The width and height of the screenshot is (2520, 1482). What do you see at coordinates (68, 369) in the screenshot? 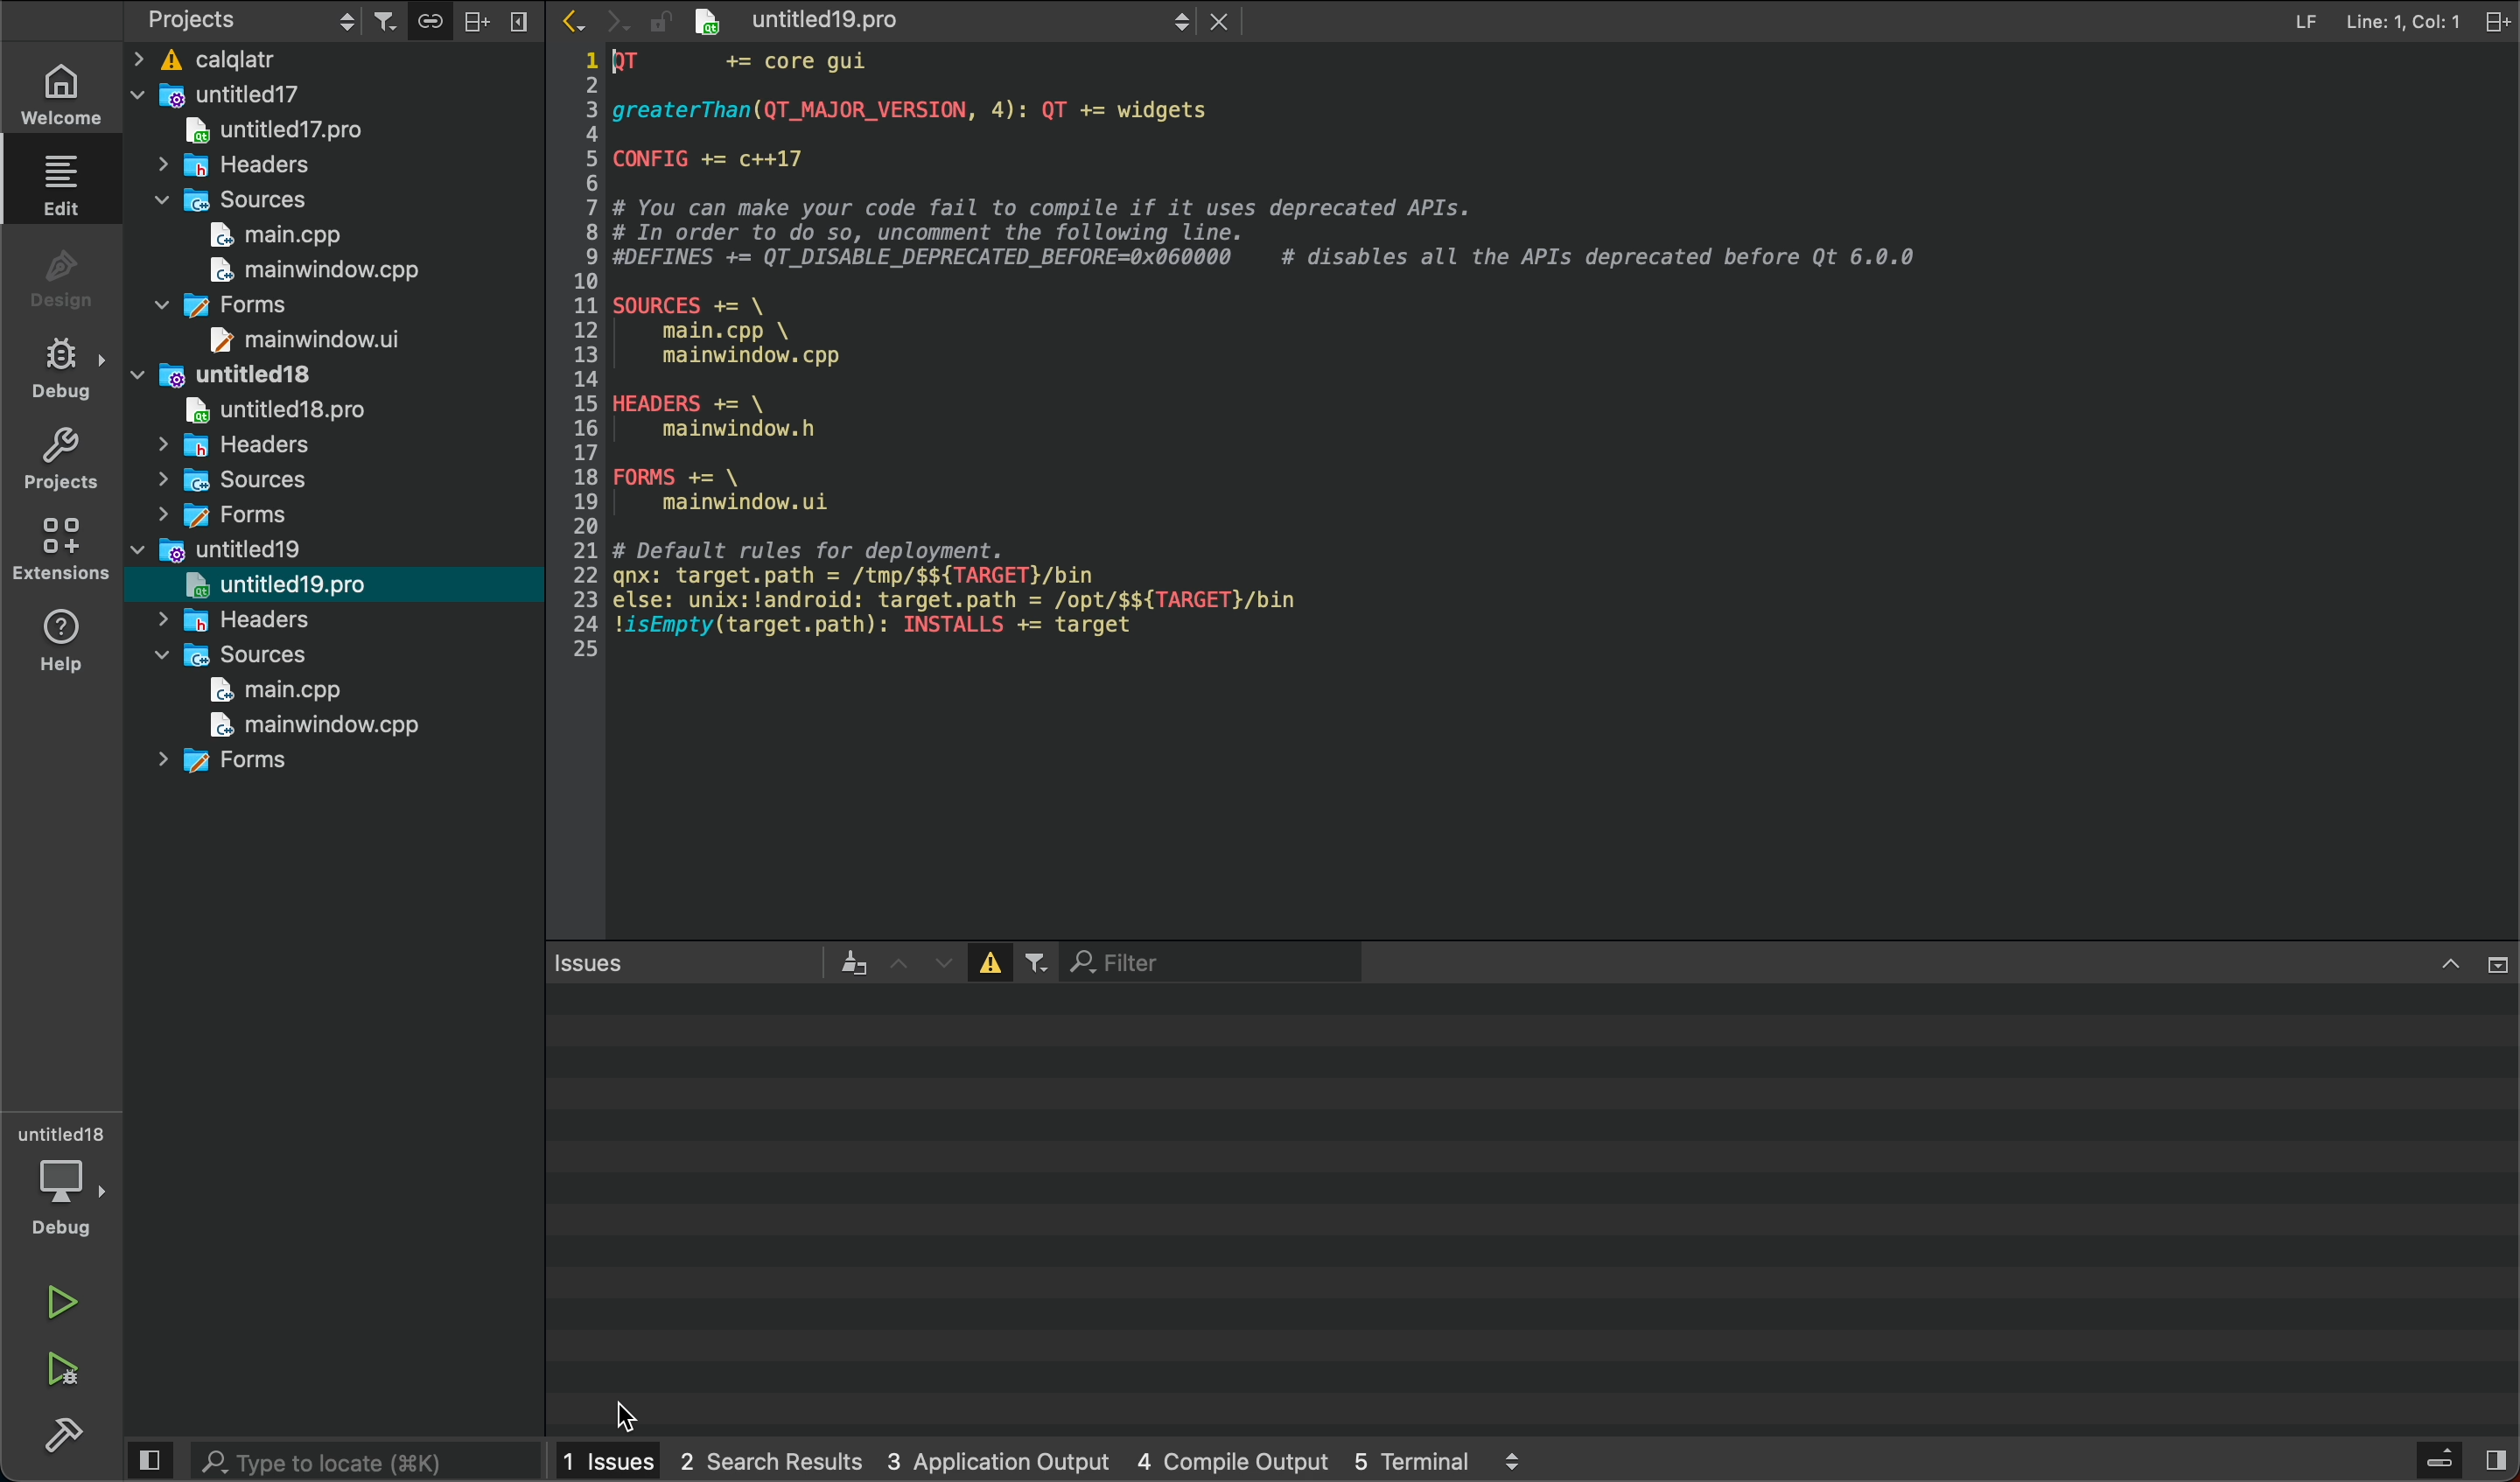
I see `debug` at bounding box center [68, 369].